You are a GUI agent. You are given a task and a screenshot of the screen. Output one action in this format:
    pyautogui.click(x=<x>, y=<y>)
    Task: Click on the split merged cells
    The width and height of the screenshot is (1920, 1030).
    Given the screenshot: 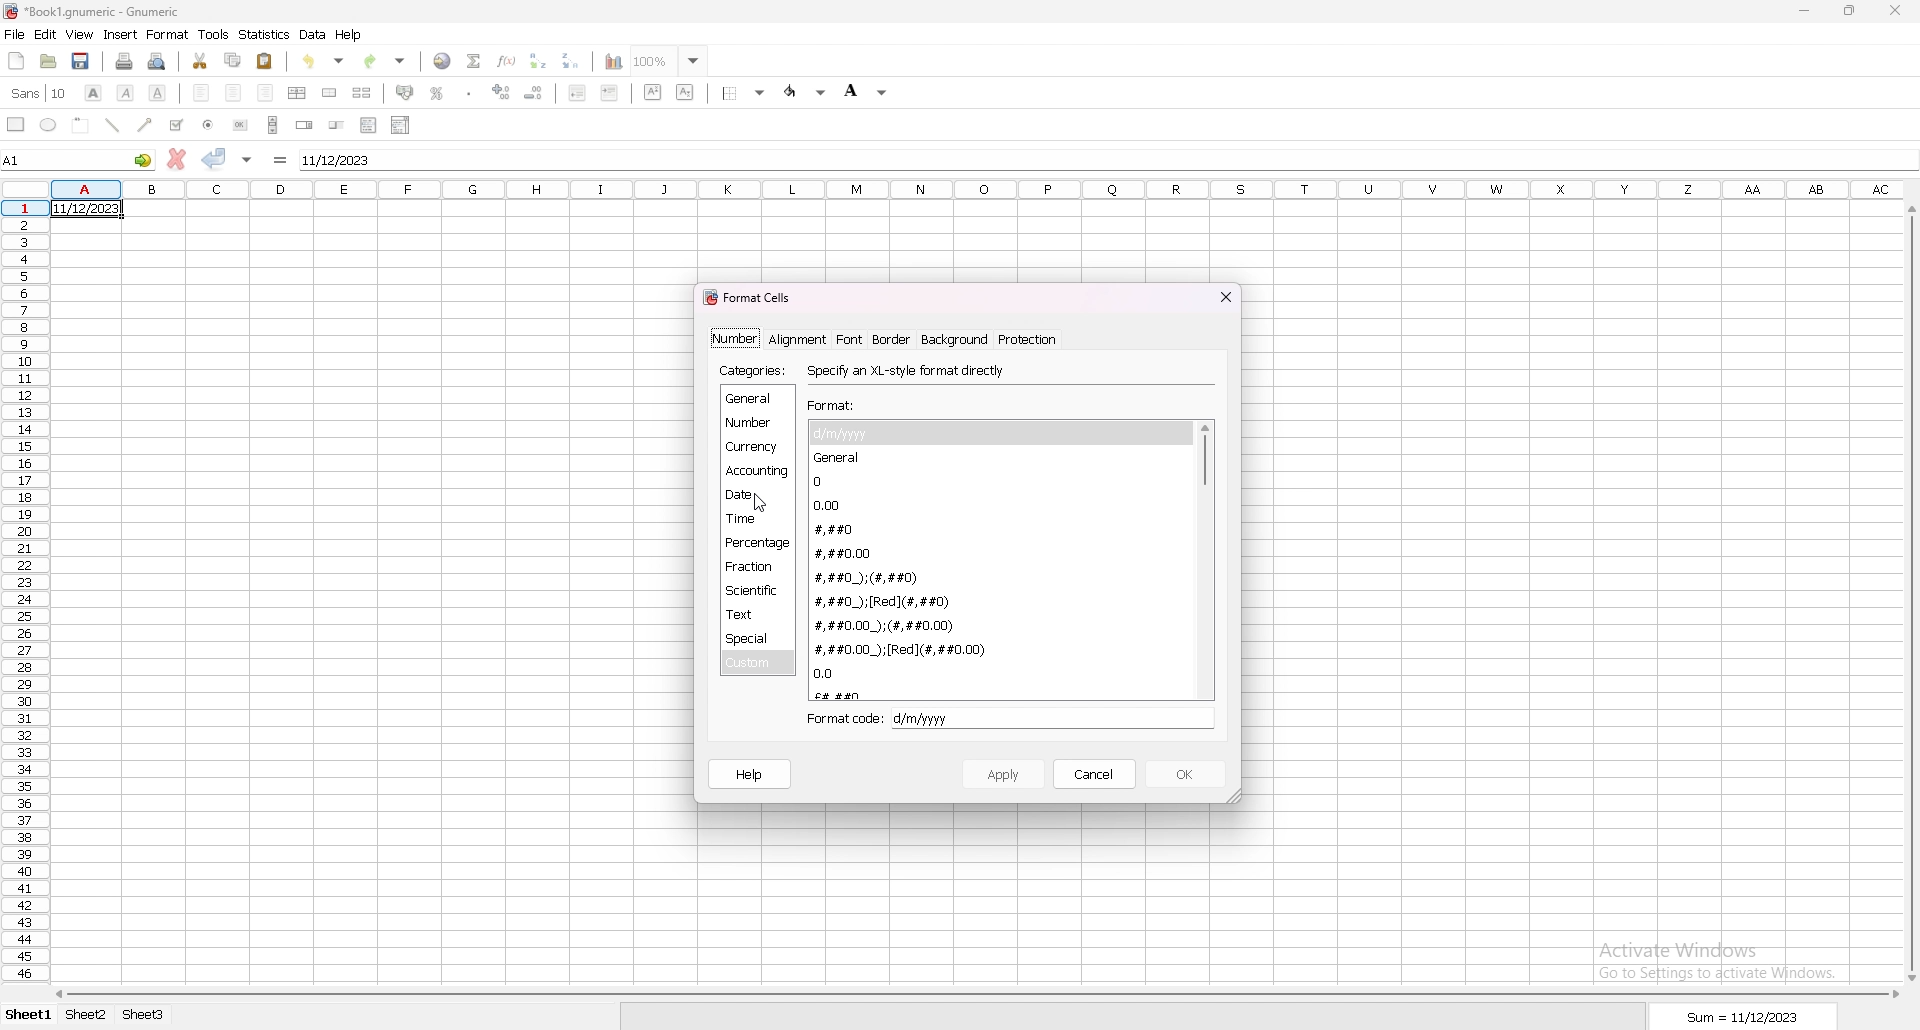 What is the action you would take?
    pyautogui.click(x=364, y=93)
    